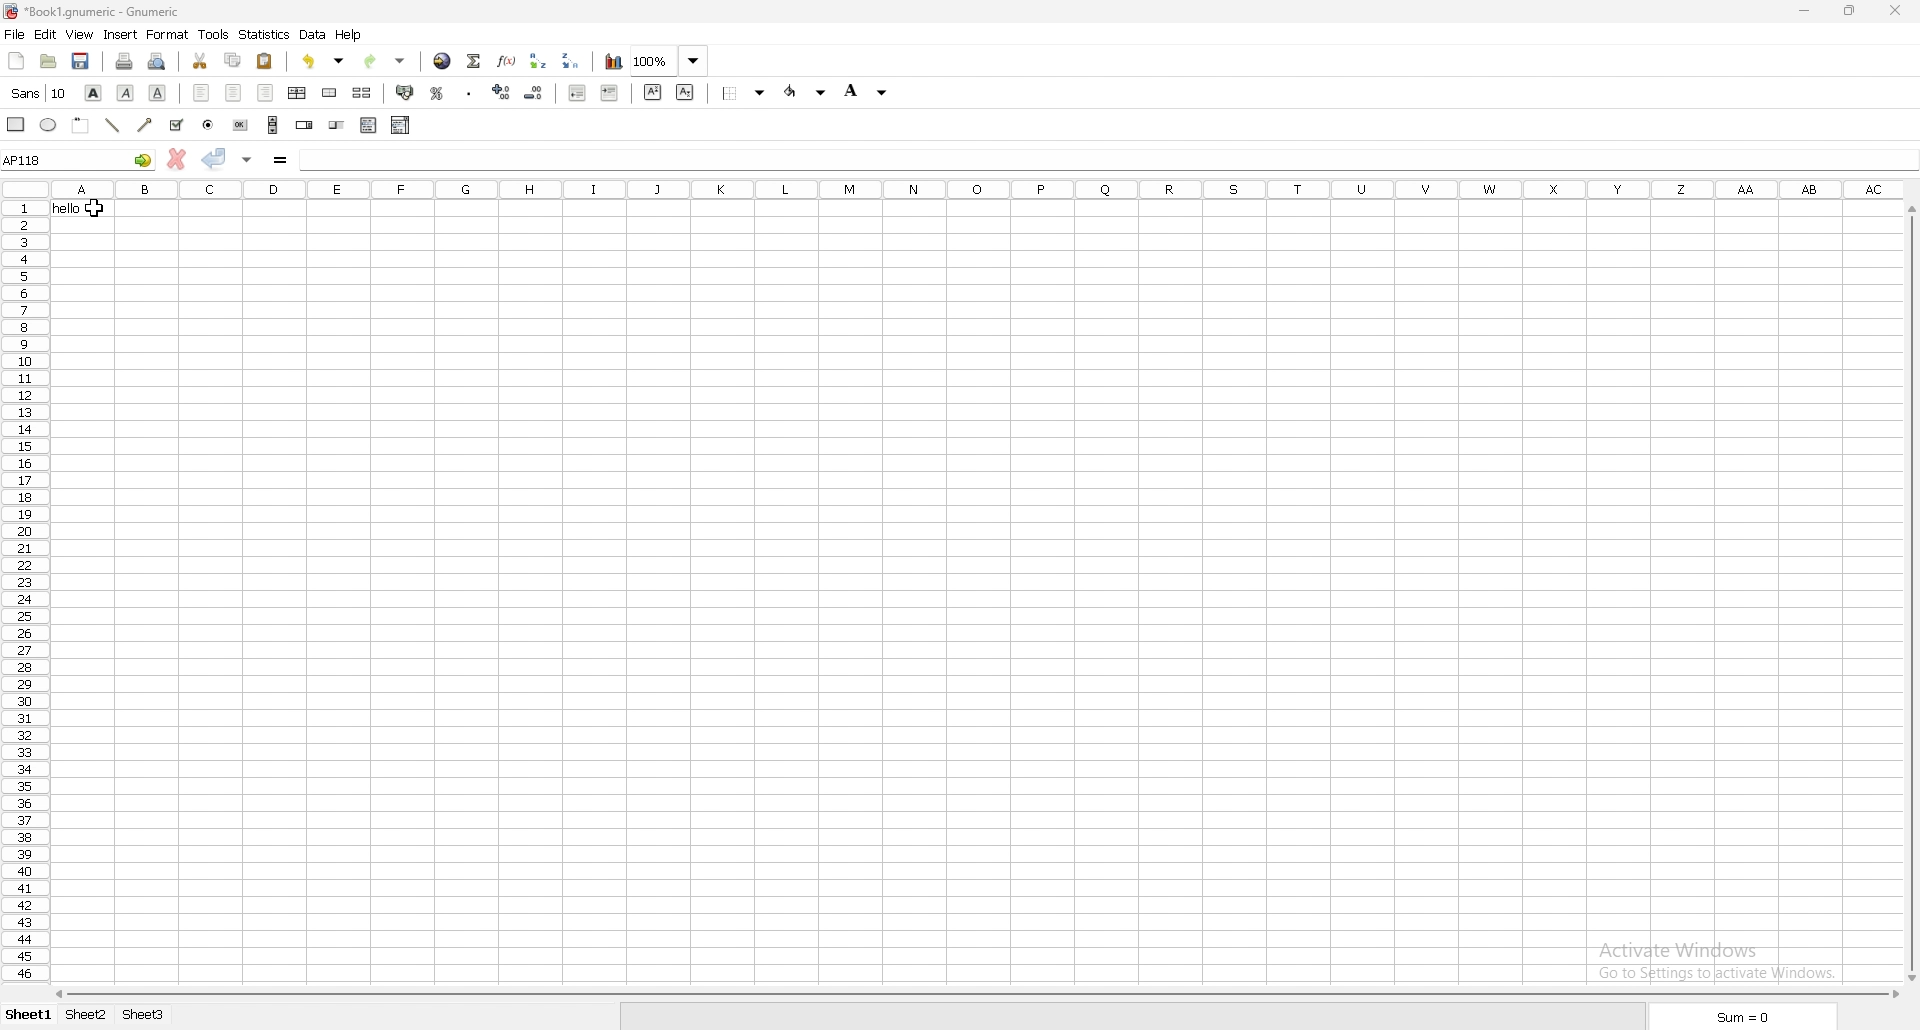 This screenshot has width=1920, height=1030. I want to click on centre, so click(234, 93).